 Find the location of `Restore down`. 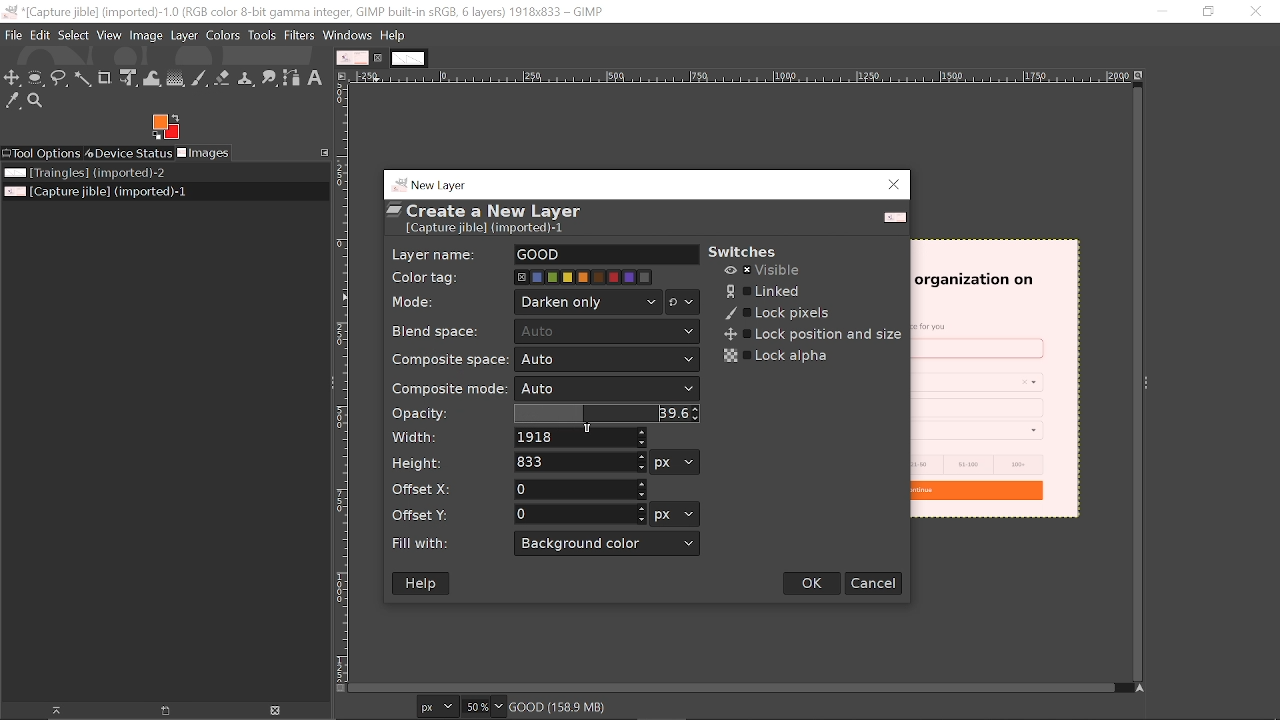

Restore down is located at coordinates (1209, 12).